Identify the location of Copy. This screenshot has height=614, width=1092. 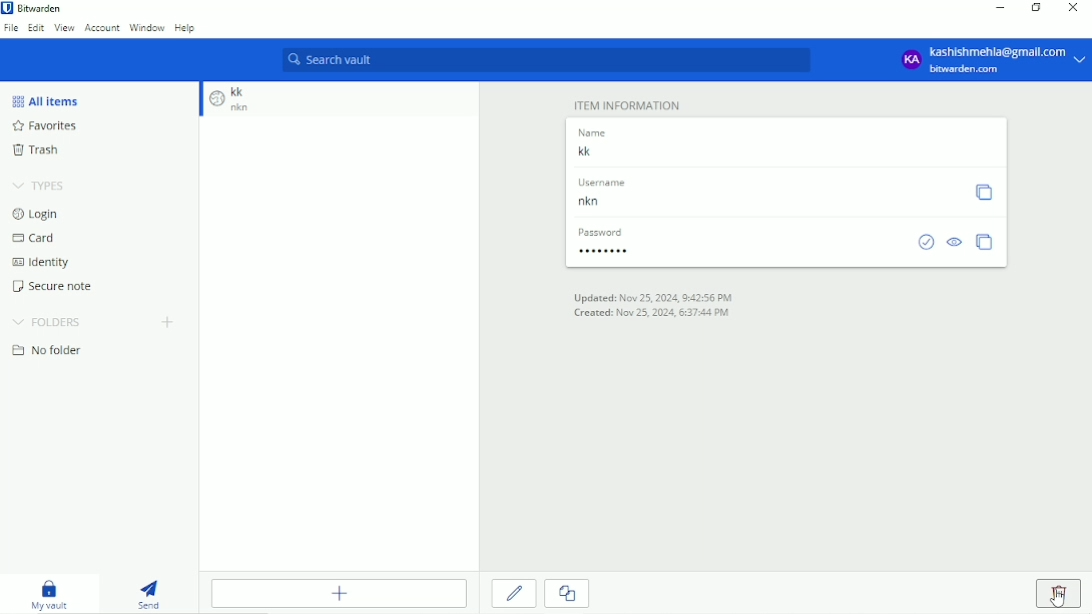
(985, 242).